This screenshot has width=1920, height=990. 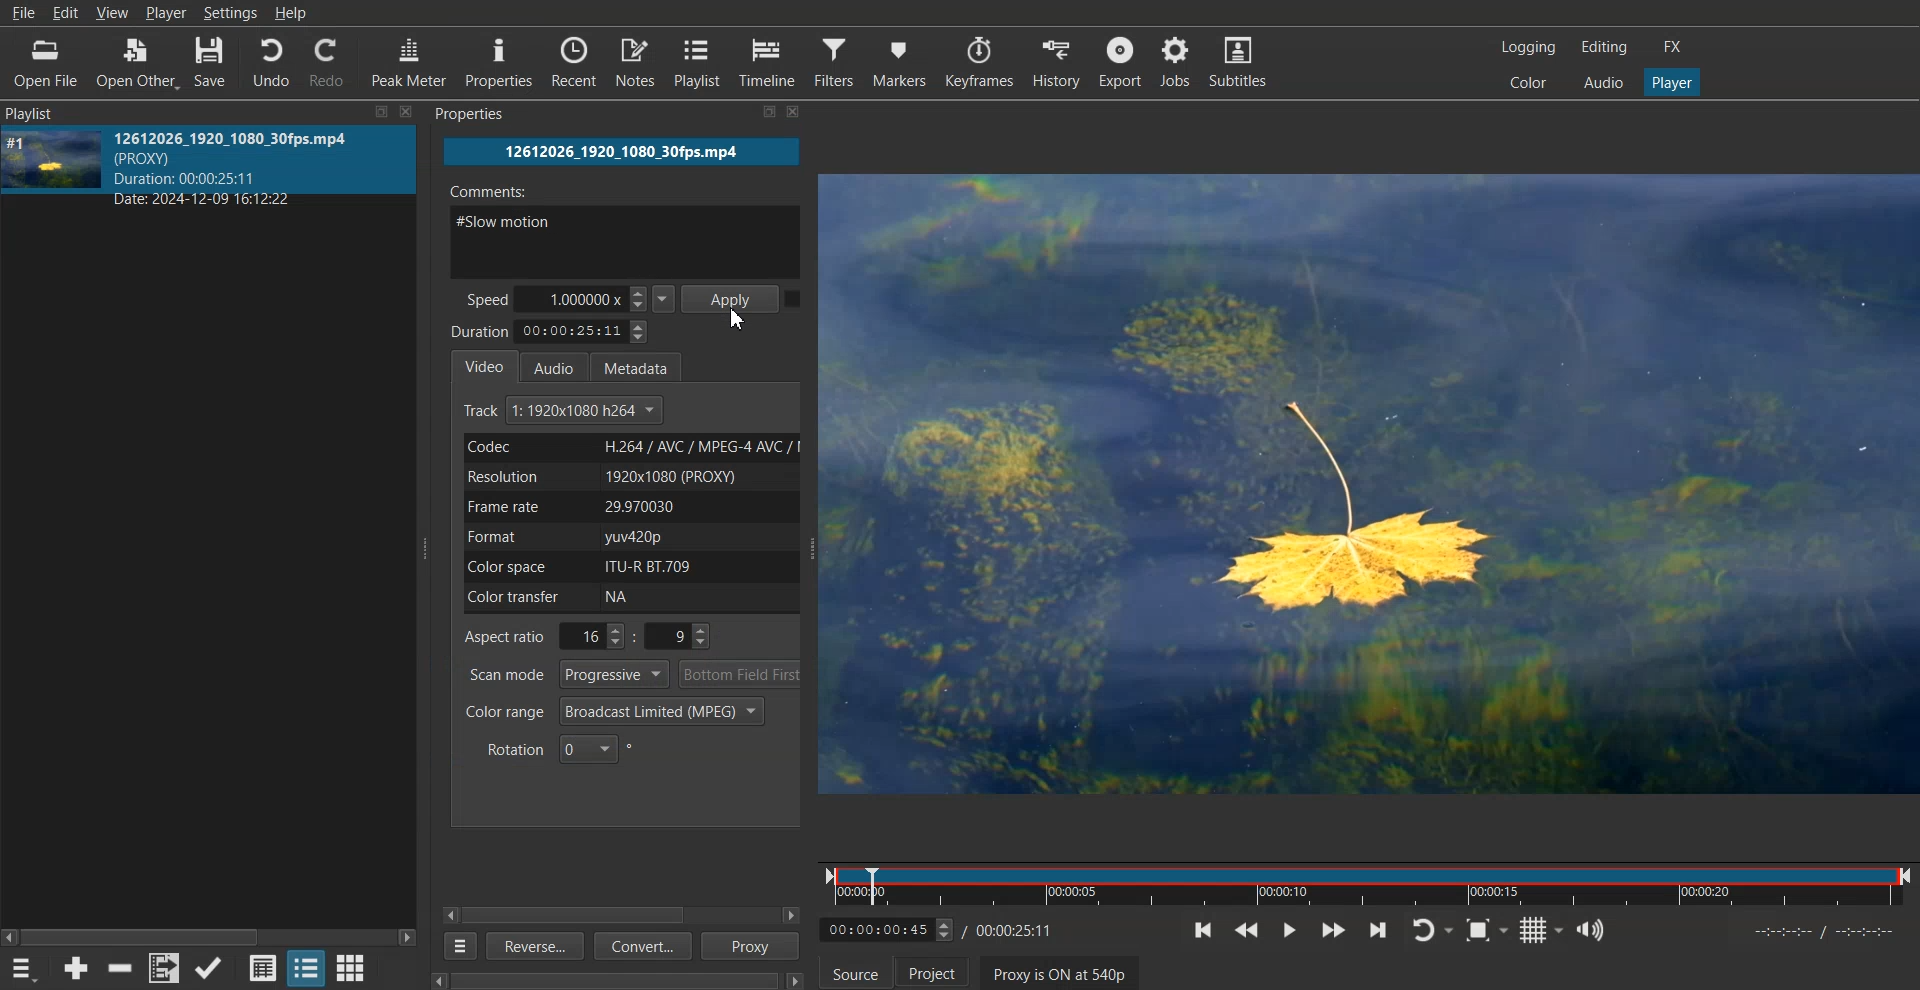 I want to click on Save, so click(x=211, y=61).